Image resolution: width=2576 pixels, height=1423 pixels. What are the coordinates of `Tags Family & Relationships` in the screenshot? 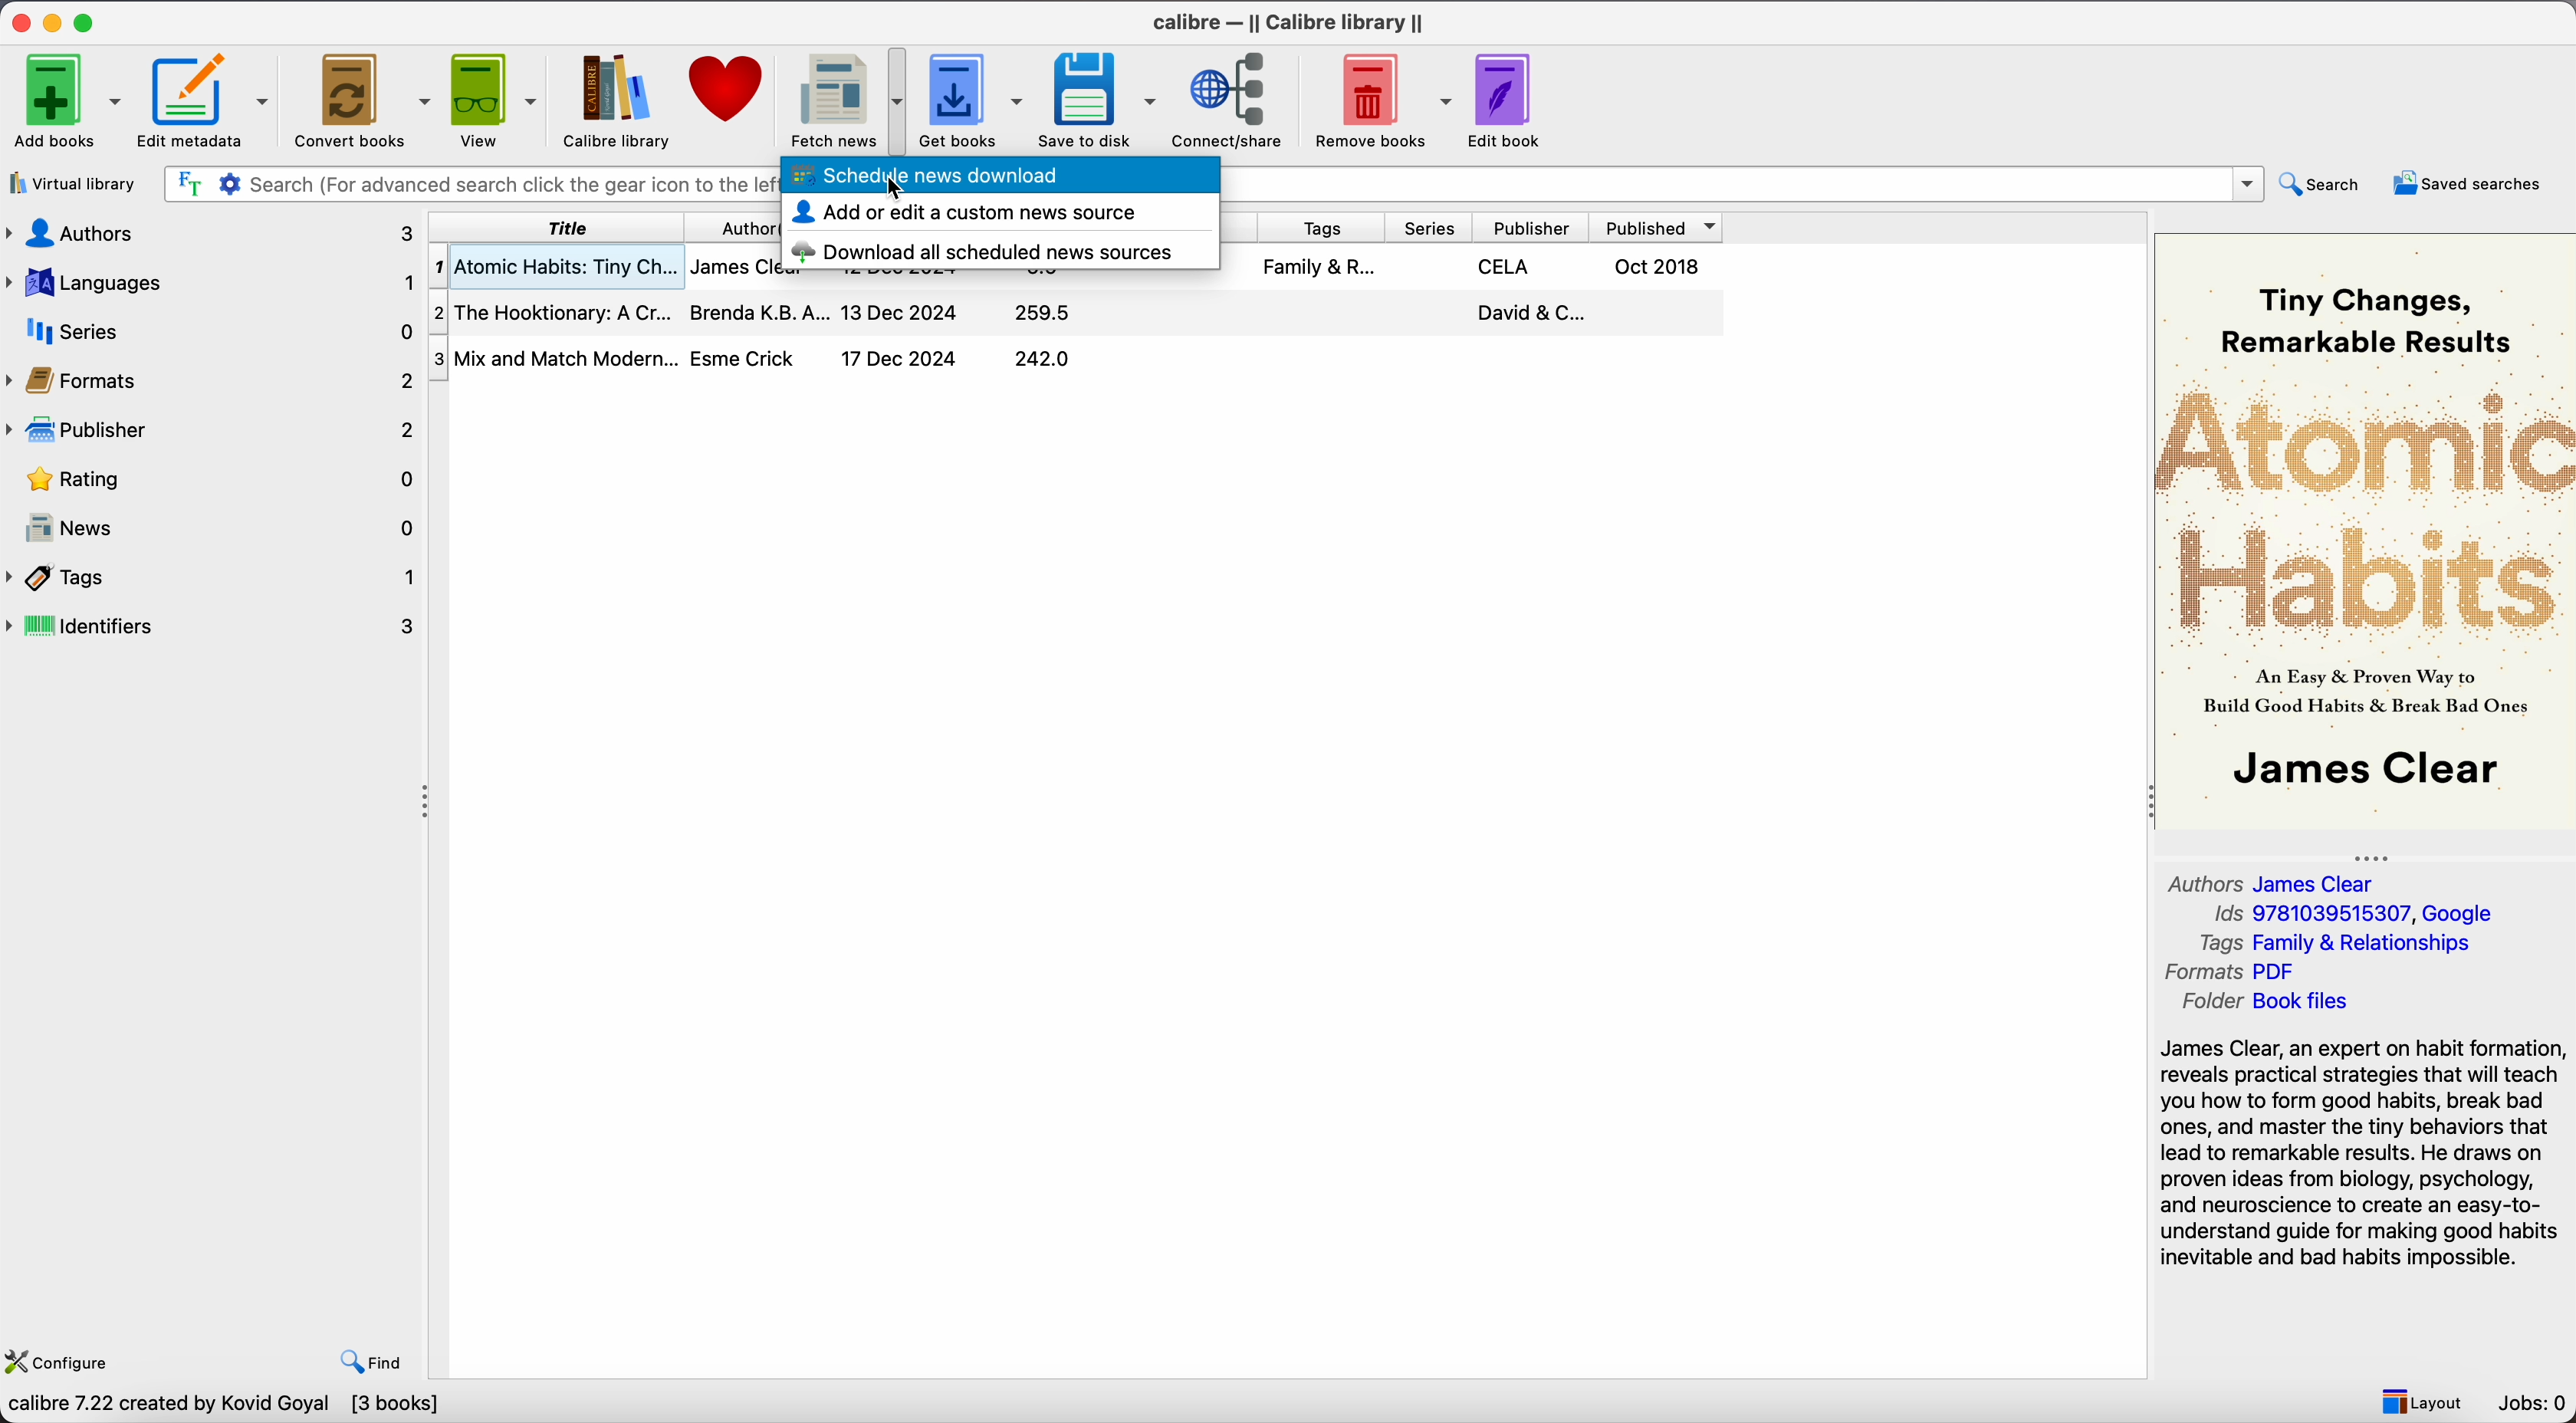 It's located at (2344, 942).